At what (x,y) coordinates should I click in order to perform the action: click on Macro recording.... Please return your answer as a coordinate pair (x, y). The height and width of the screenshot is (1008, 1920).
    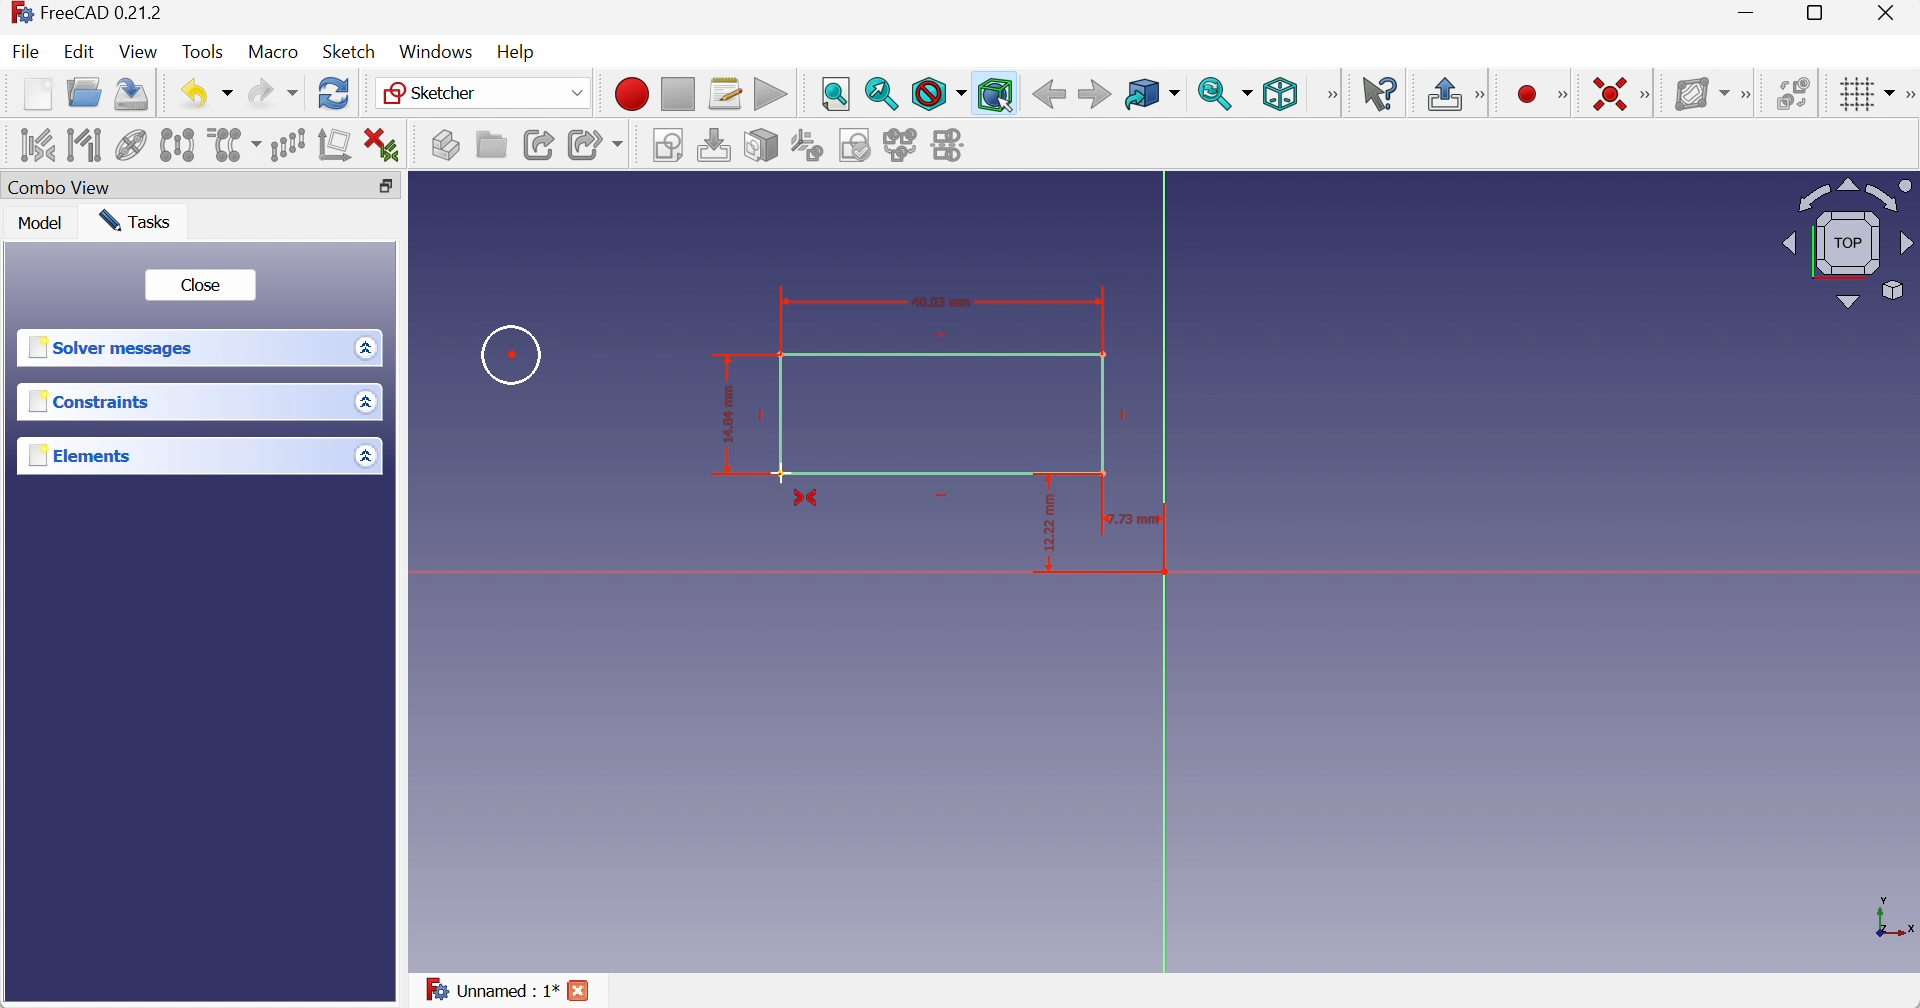
    Looking at the image, I should click on (631, 94).